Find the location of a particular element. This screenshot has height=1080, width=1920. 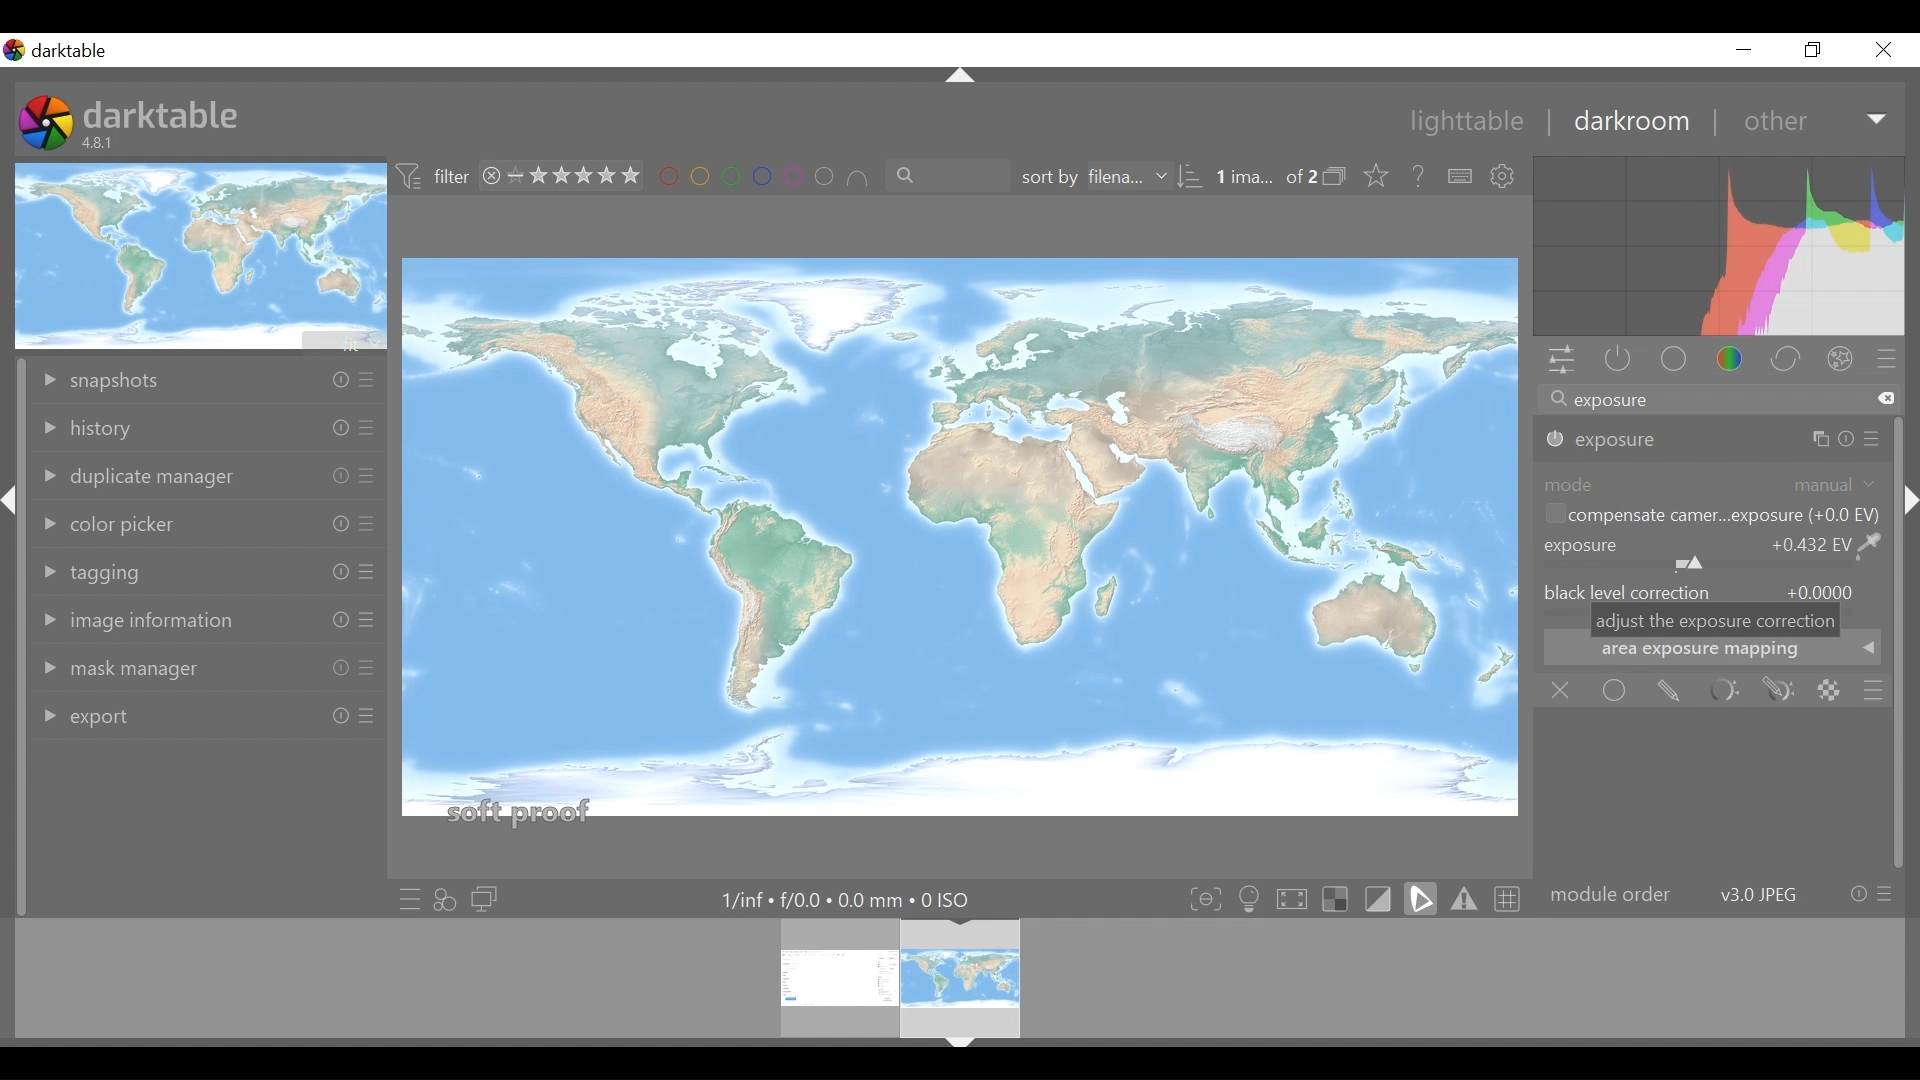

off is located at coordinates (1565, 691).